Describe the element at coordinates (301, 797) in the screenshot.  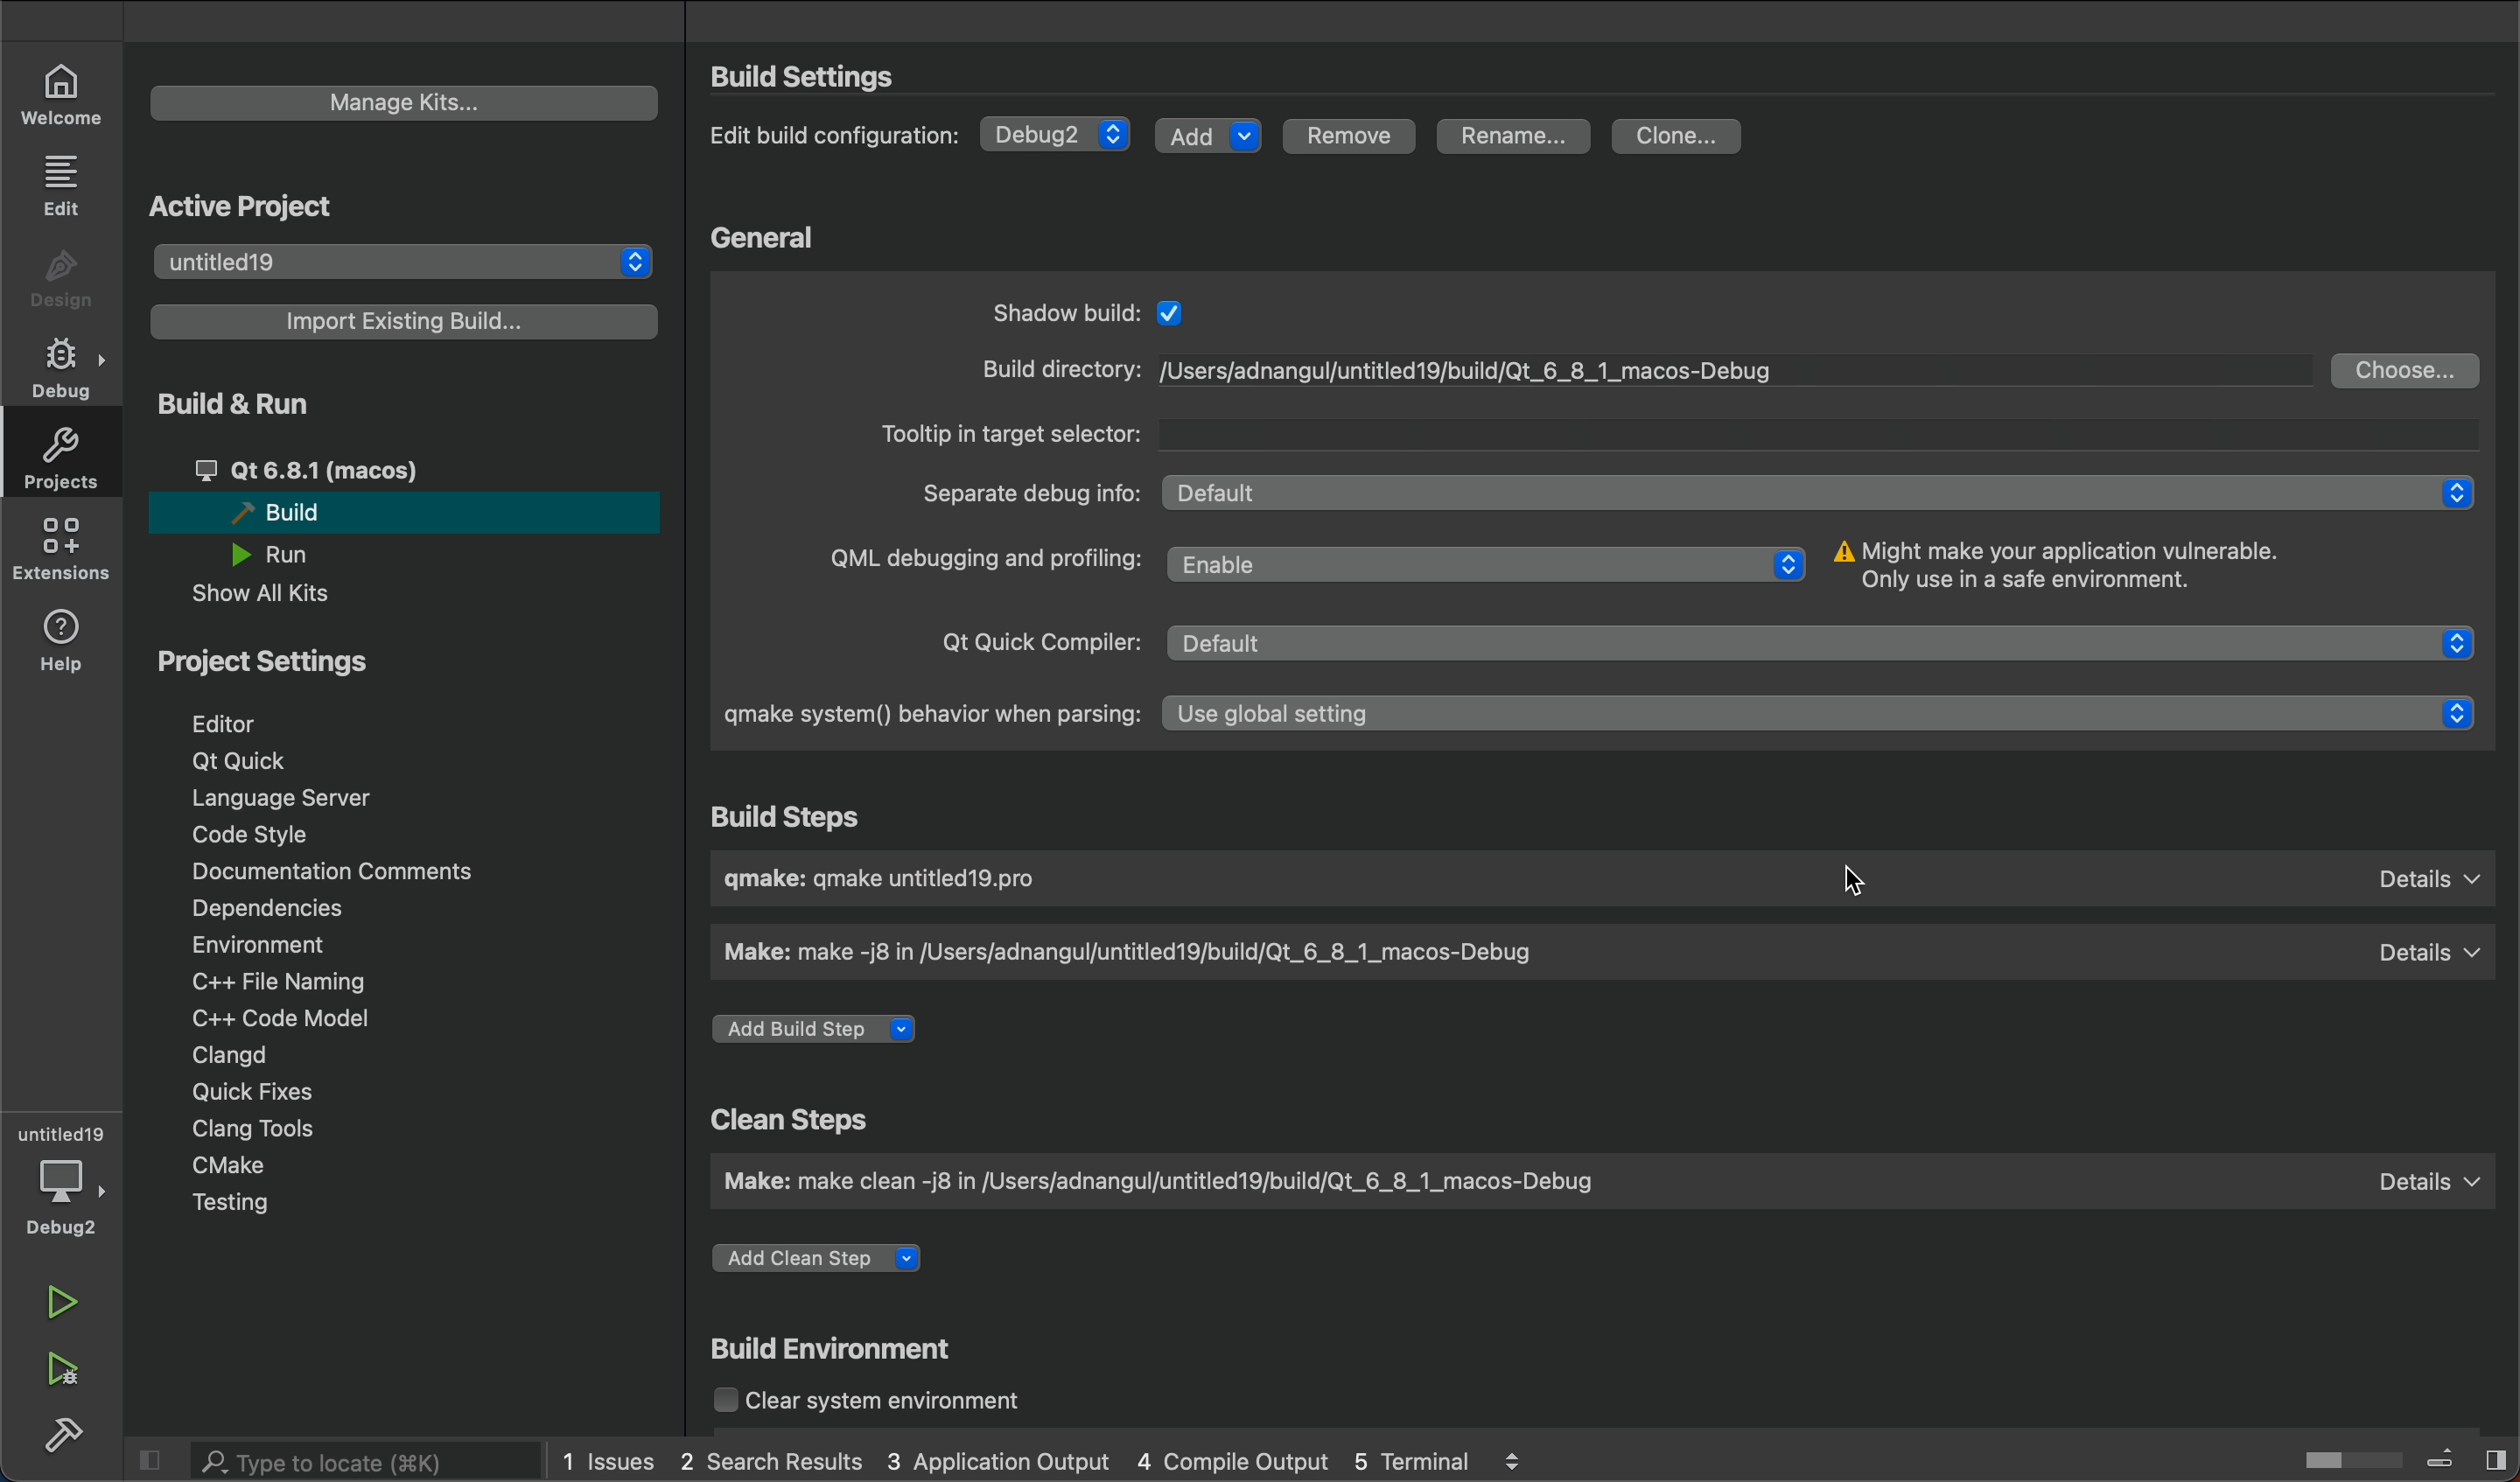
I see `language server` at that location.